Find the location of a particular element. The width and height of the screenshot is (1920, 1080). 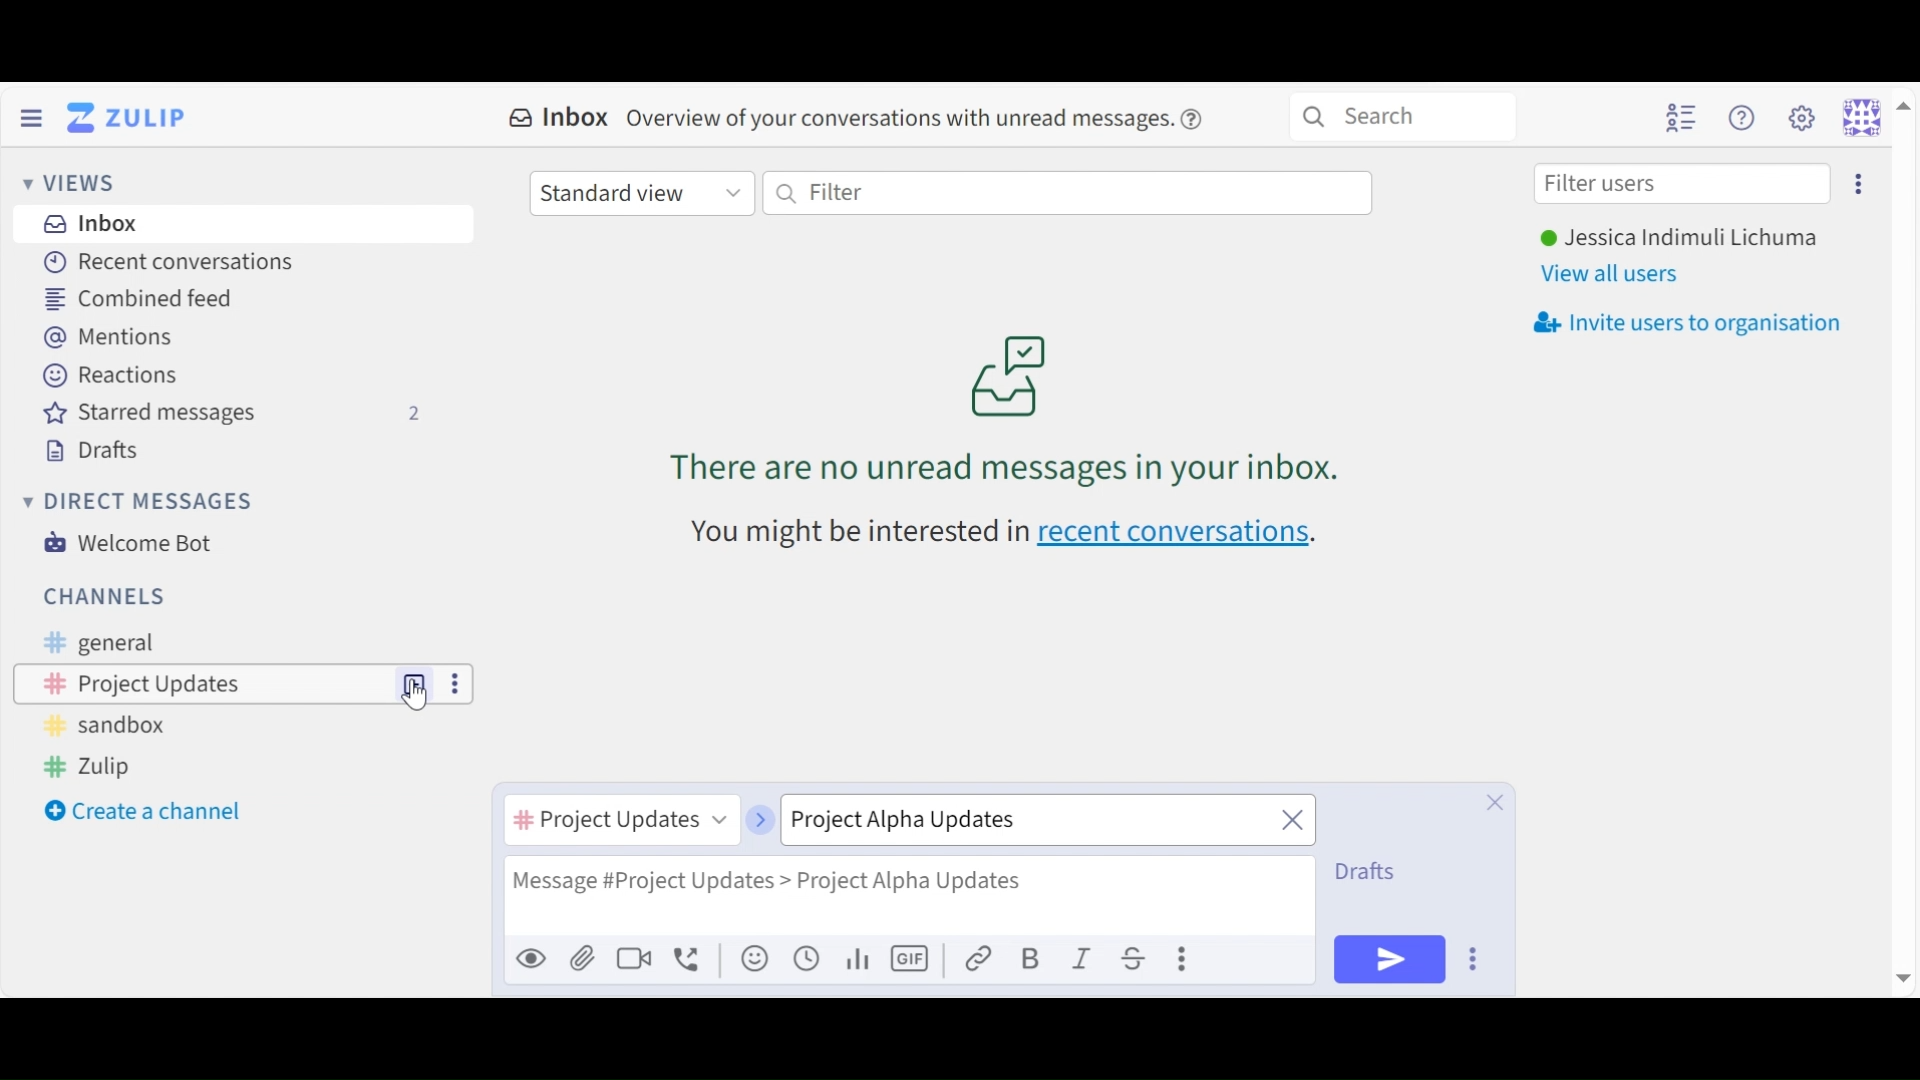

Send Options is located at coordinates (1475, 958).